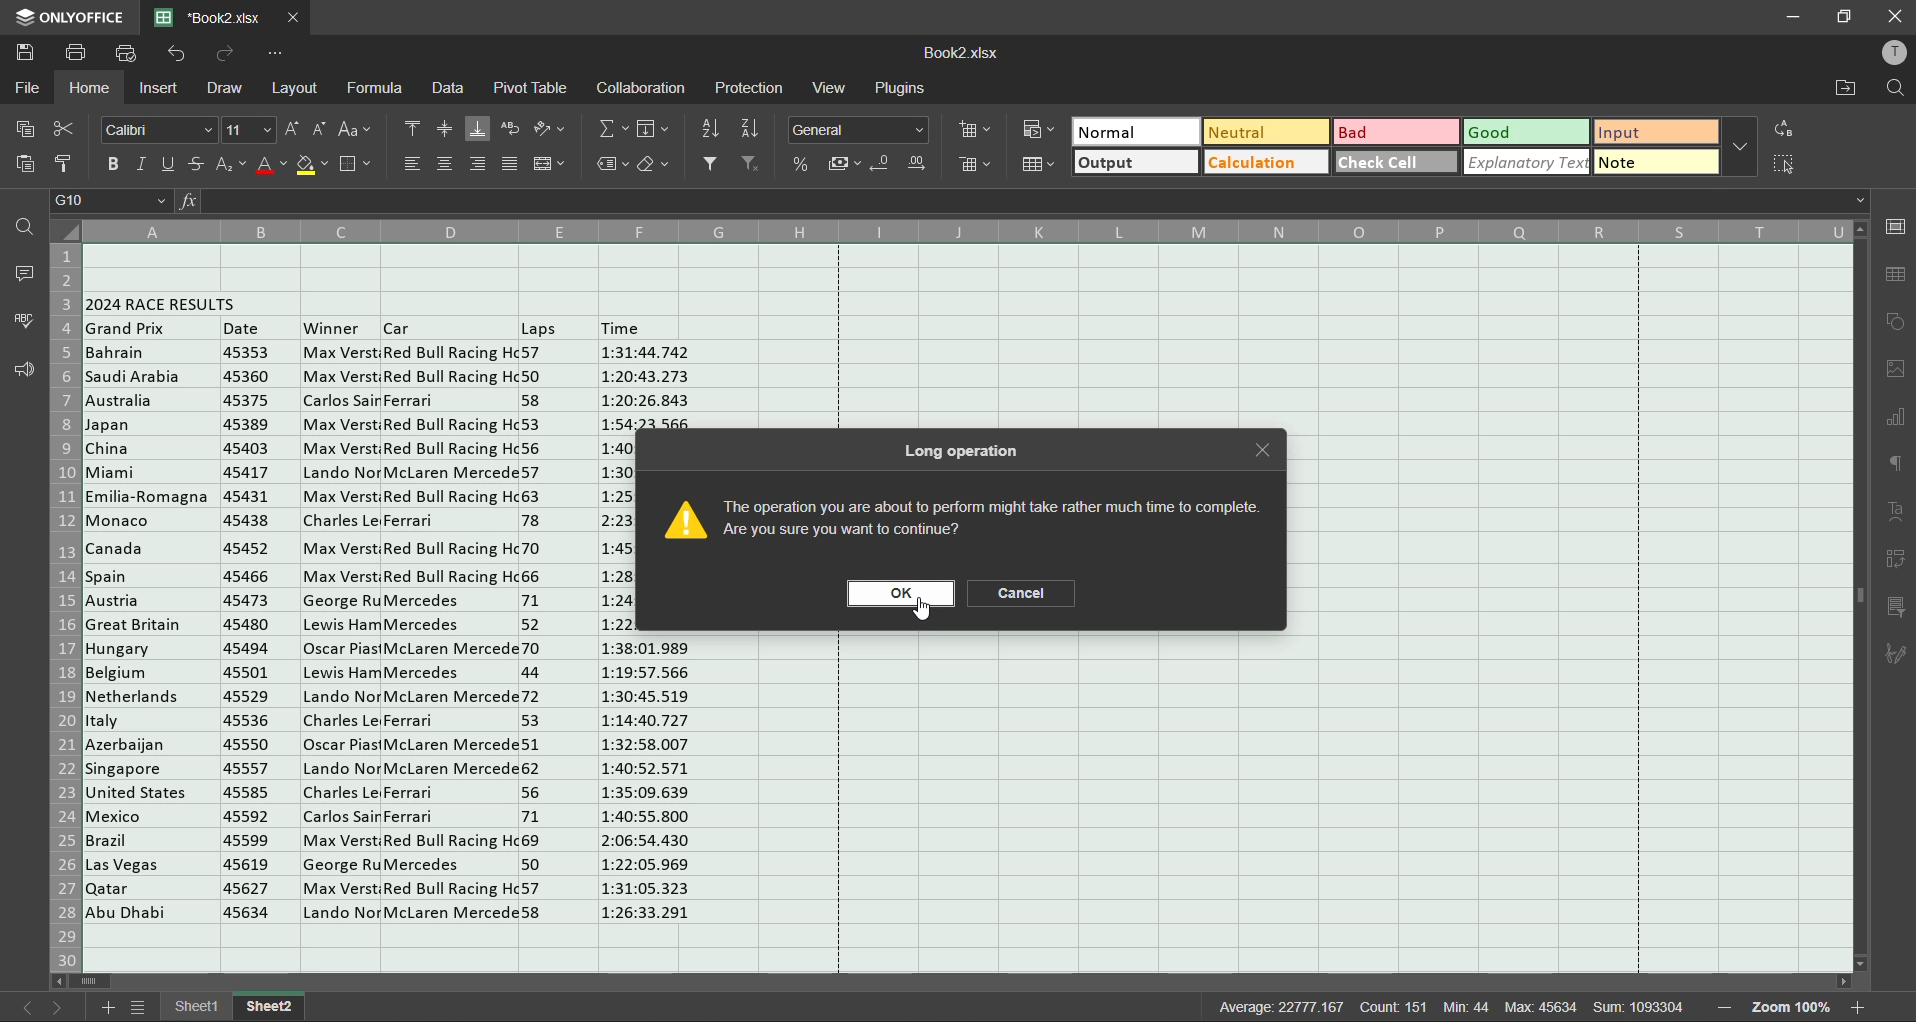  What do you see at coordinates (1793, 18) in the screenshot?
I see `minimize` at bounding box center [1793, 18].